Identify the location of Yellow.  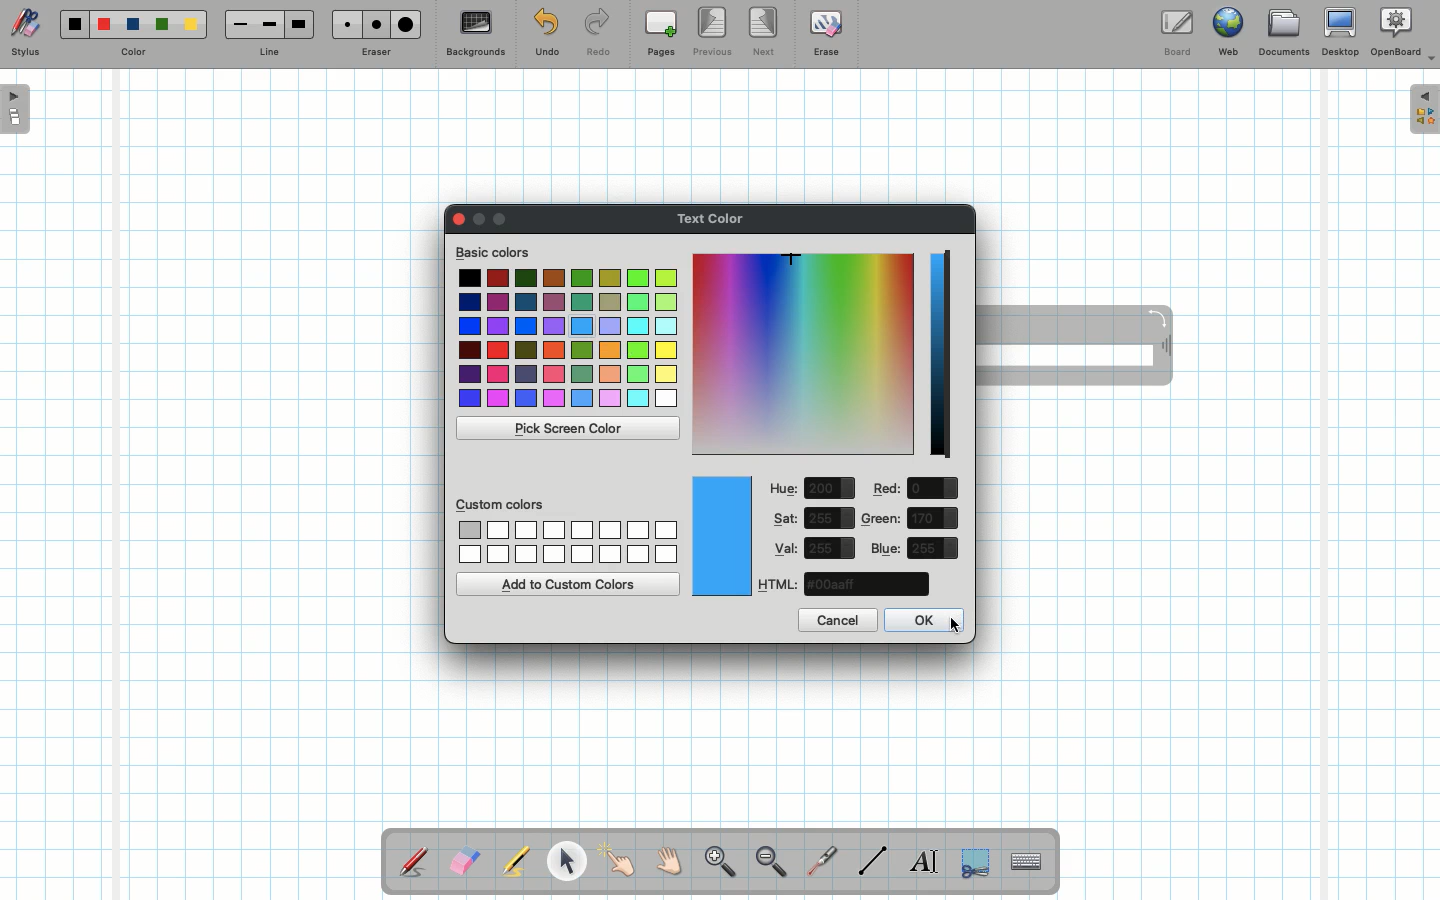
(191, 24).